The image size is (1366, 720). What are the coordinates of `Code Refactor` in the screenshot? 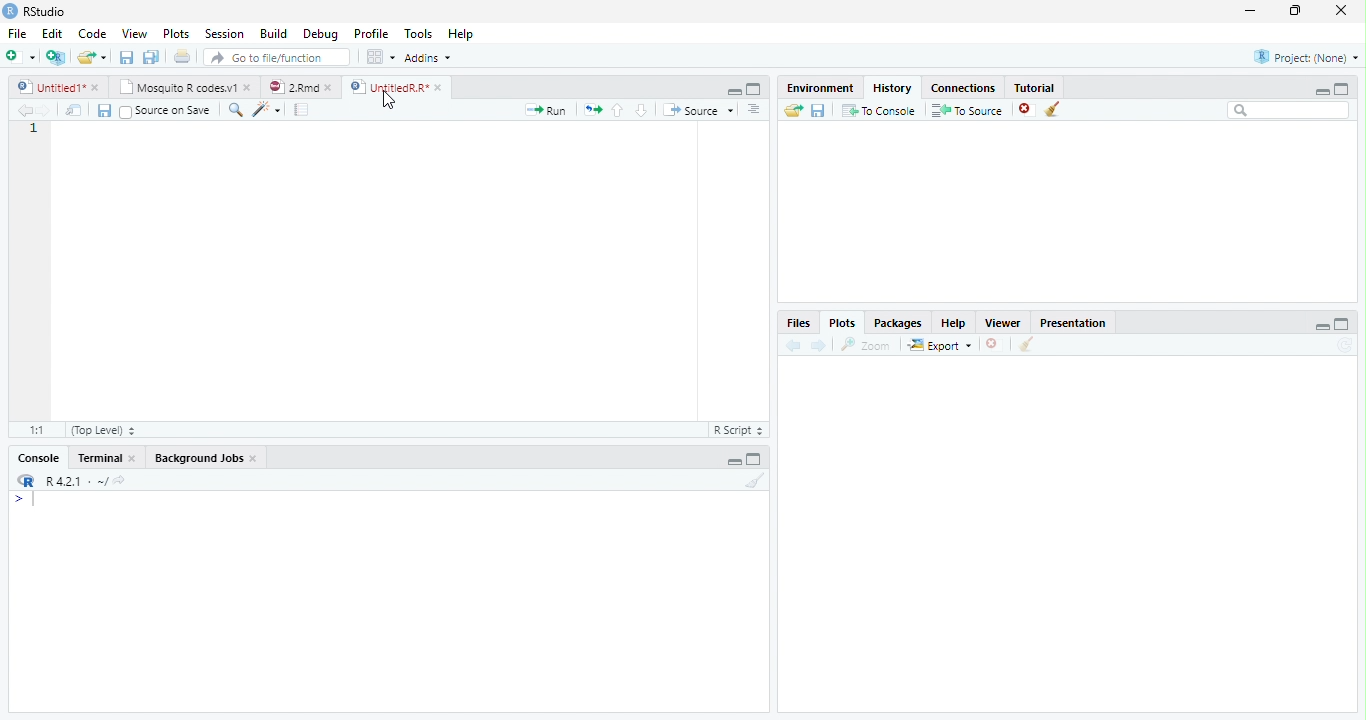 It's located at (269, 109).